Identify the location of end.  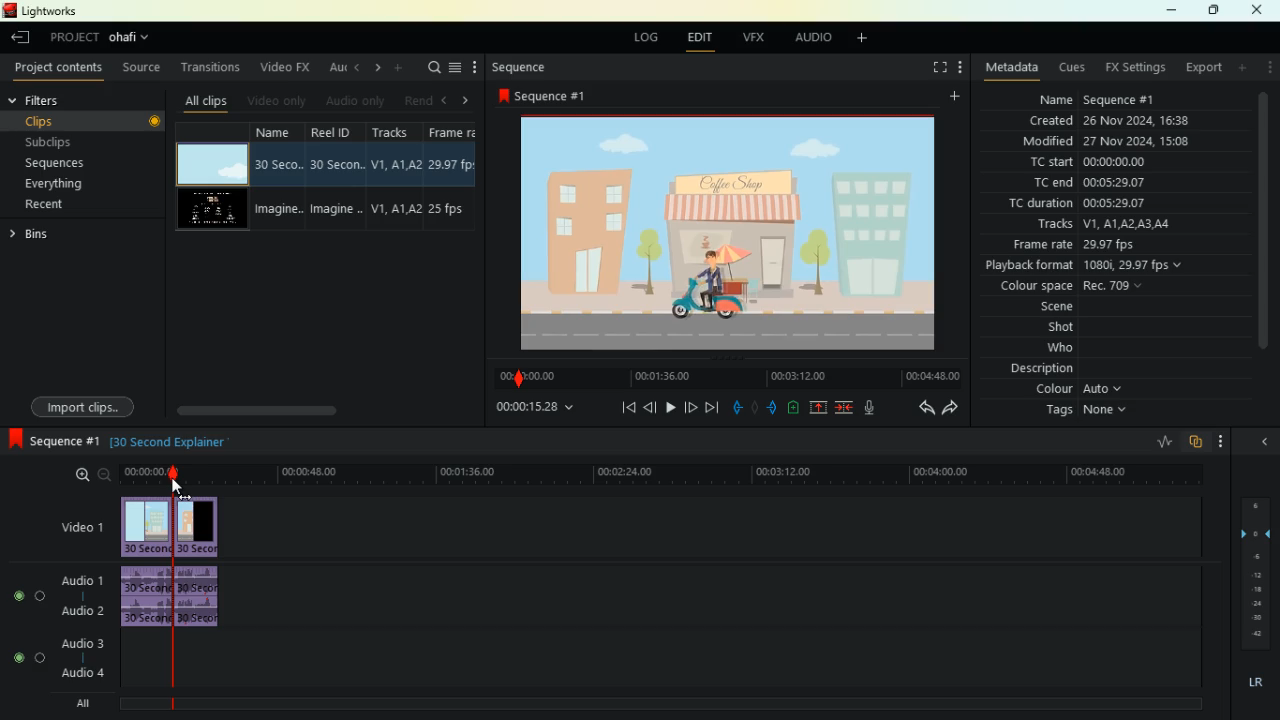
(714, 407).